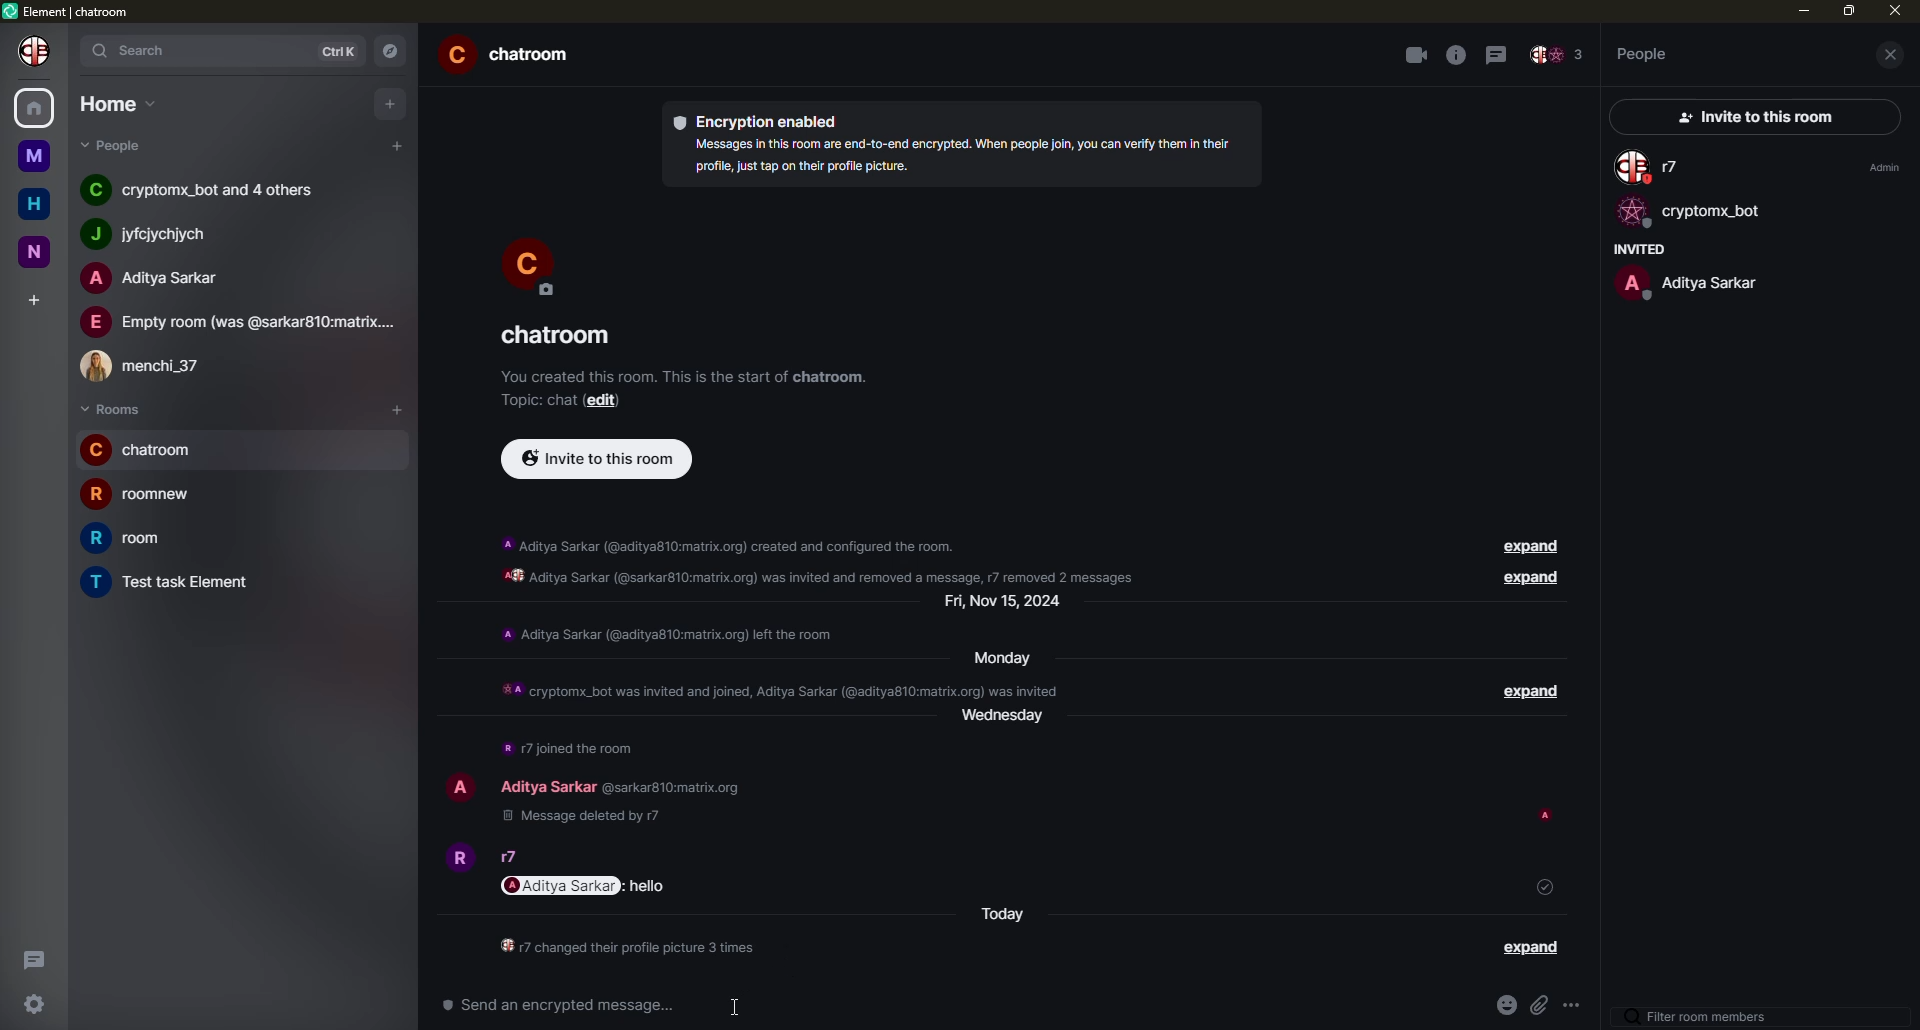 The width and height of the screenshot is (1920, 1030). I want to click on profile, so click(38, 50).